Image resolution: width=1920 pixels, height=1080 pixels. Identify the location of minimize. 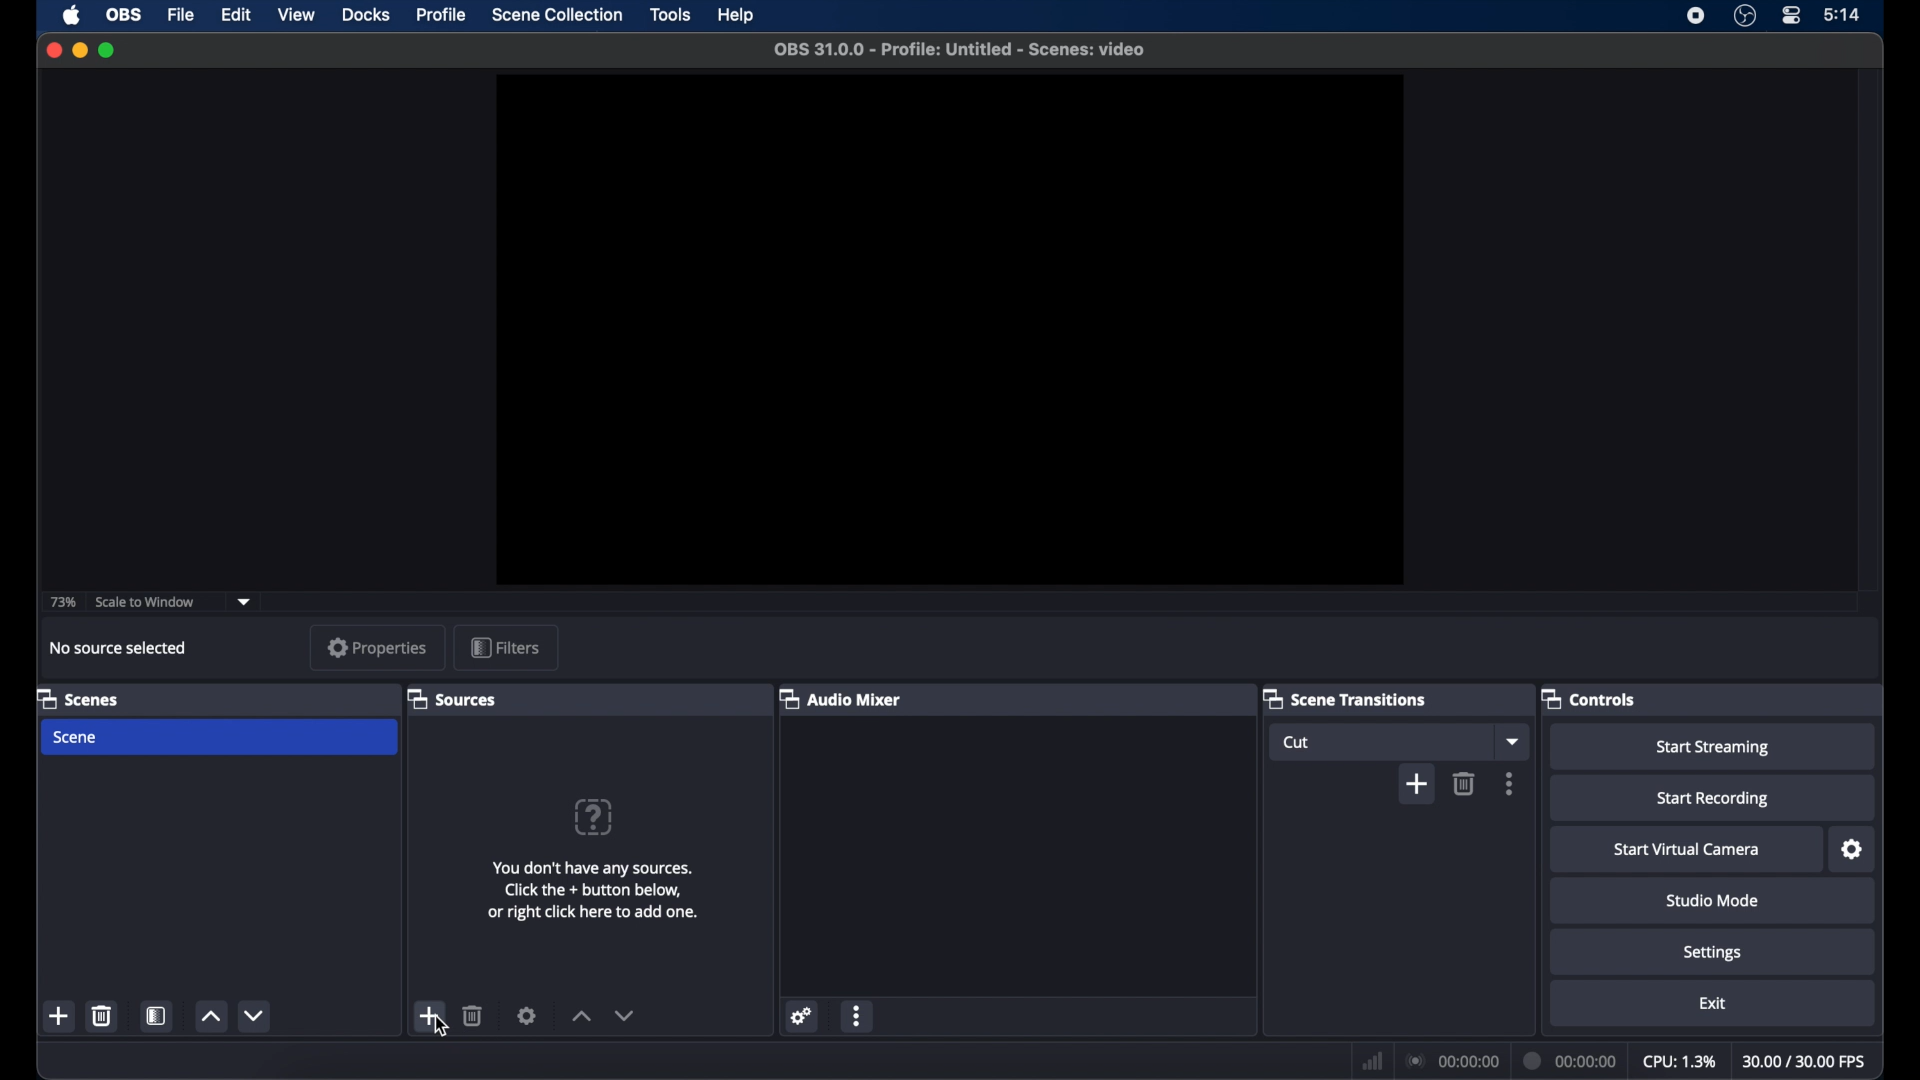
(80, 50).